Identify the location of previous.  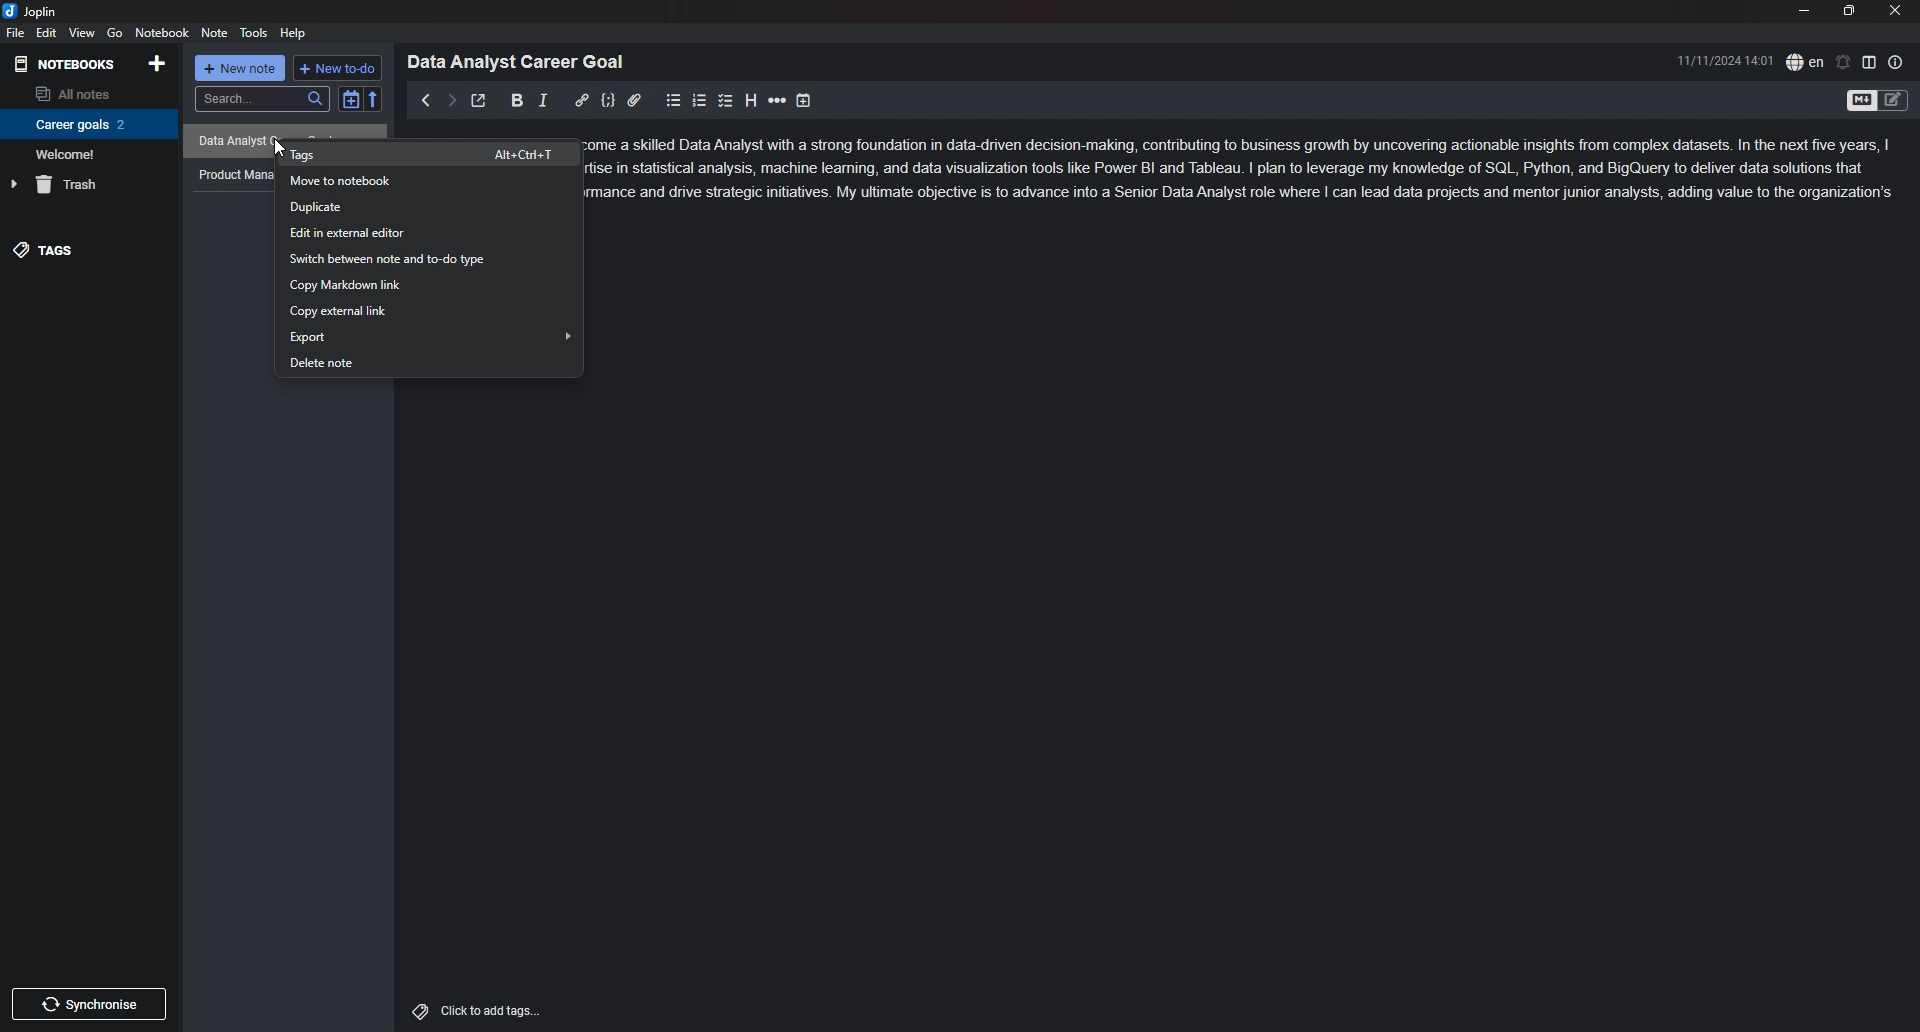
(424, 100).